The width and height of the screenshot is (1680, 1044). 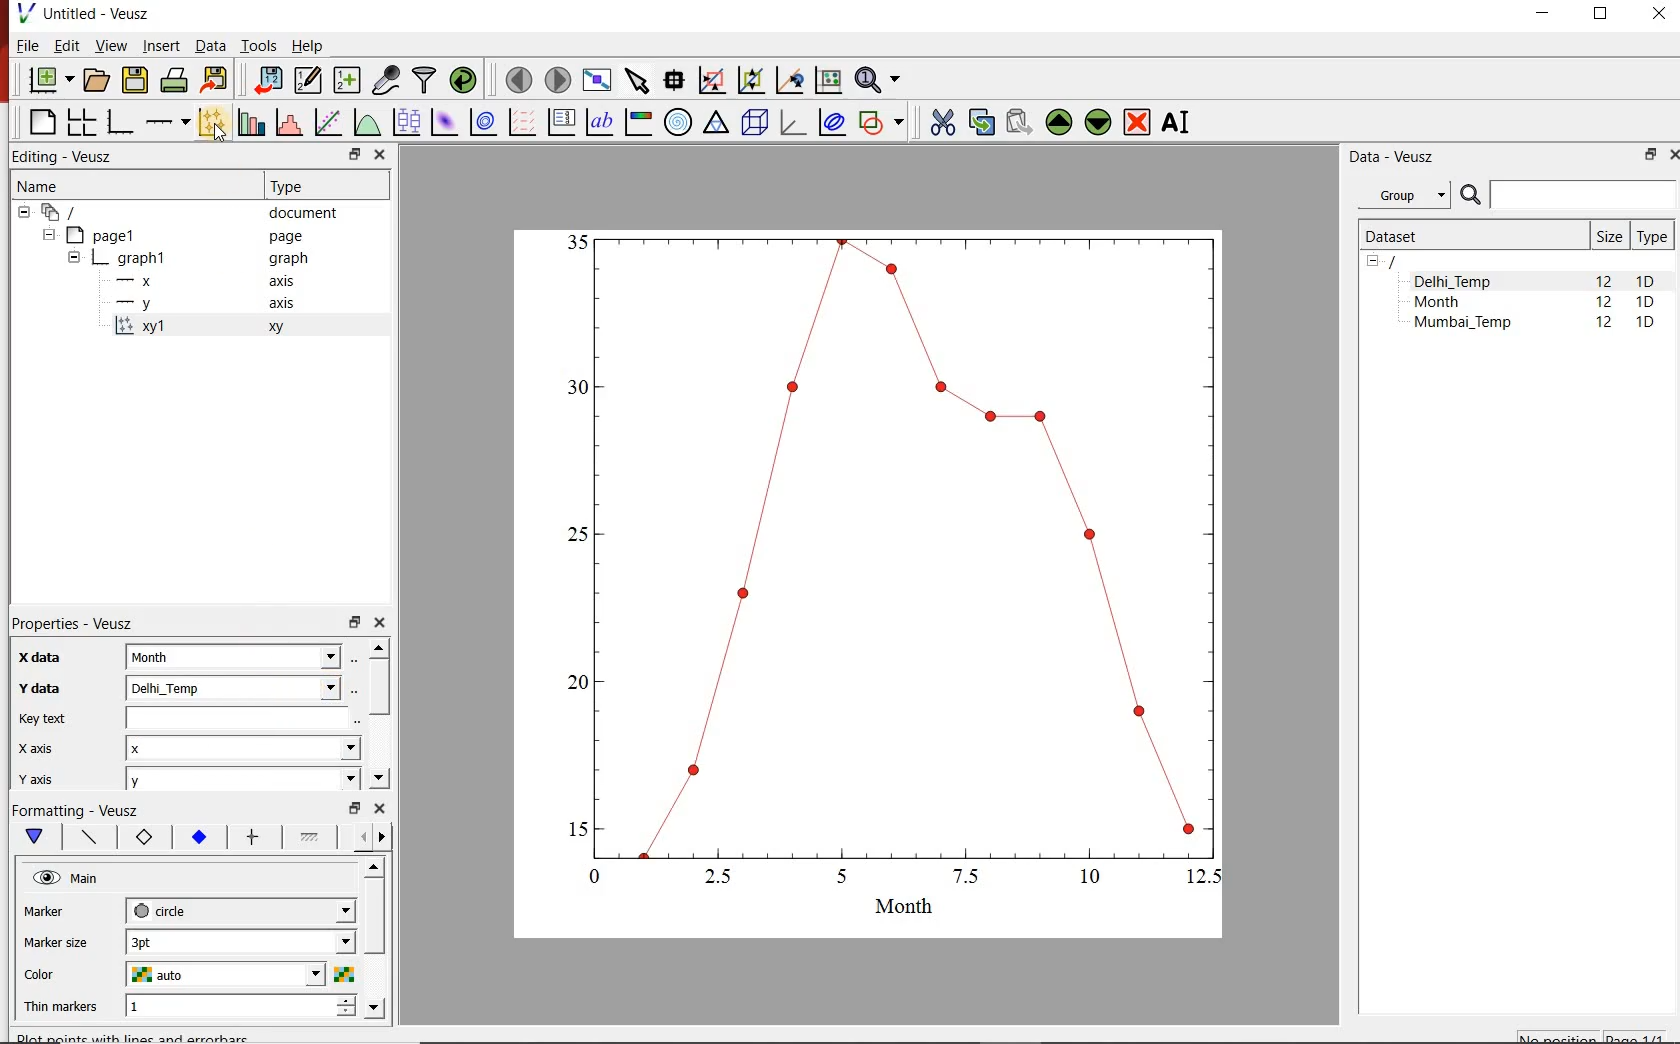 What do you see at coordinates (979, 122) in the screenshot?
I see `copy the selected widget` at bounding box center [979, 122].